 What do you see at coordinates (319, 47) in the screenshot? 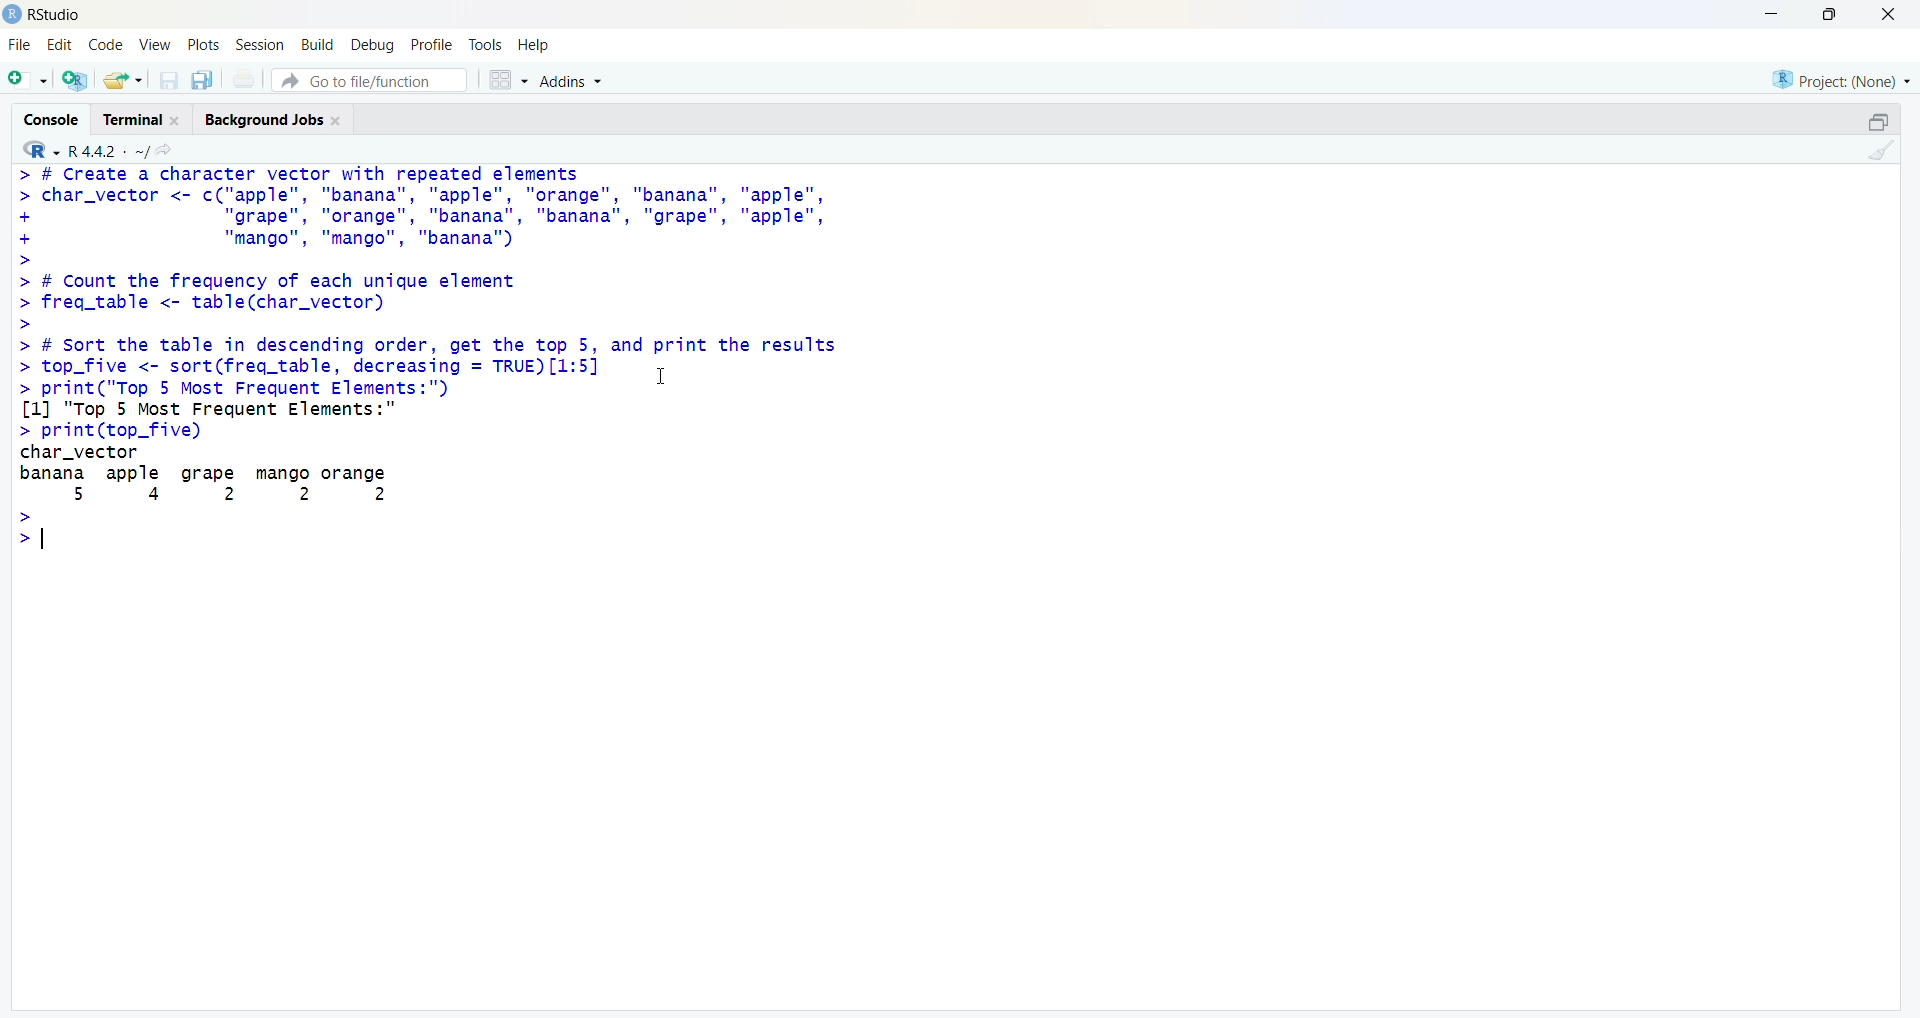
I see `Build` at bounding box center [319, 47].